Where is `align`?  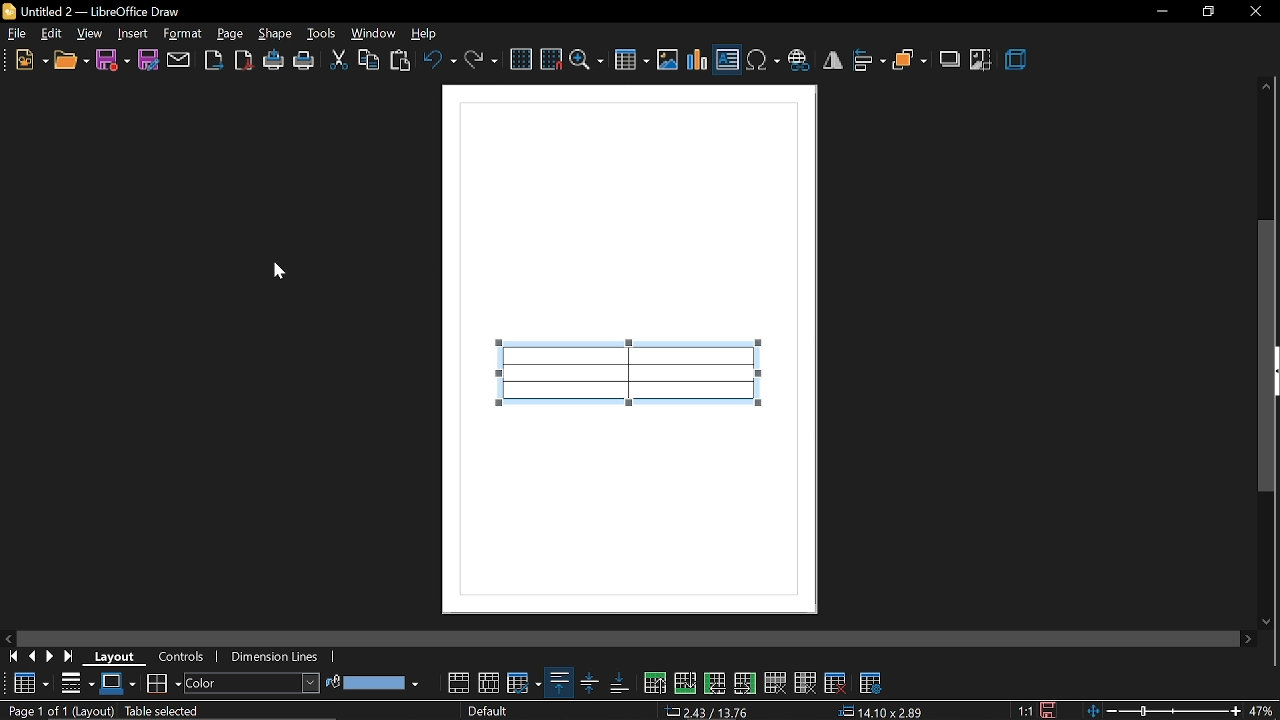 align is located at coordinates (870, 61).